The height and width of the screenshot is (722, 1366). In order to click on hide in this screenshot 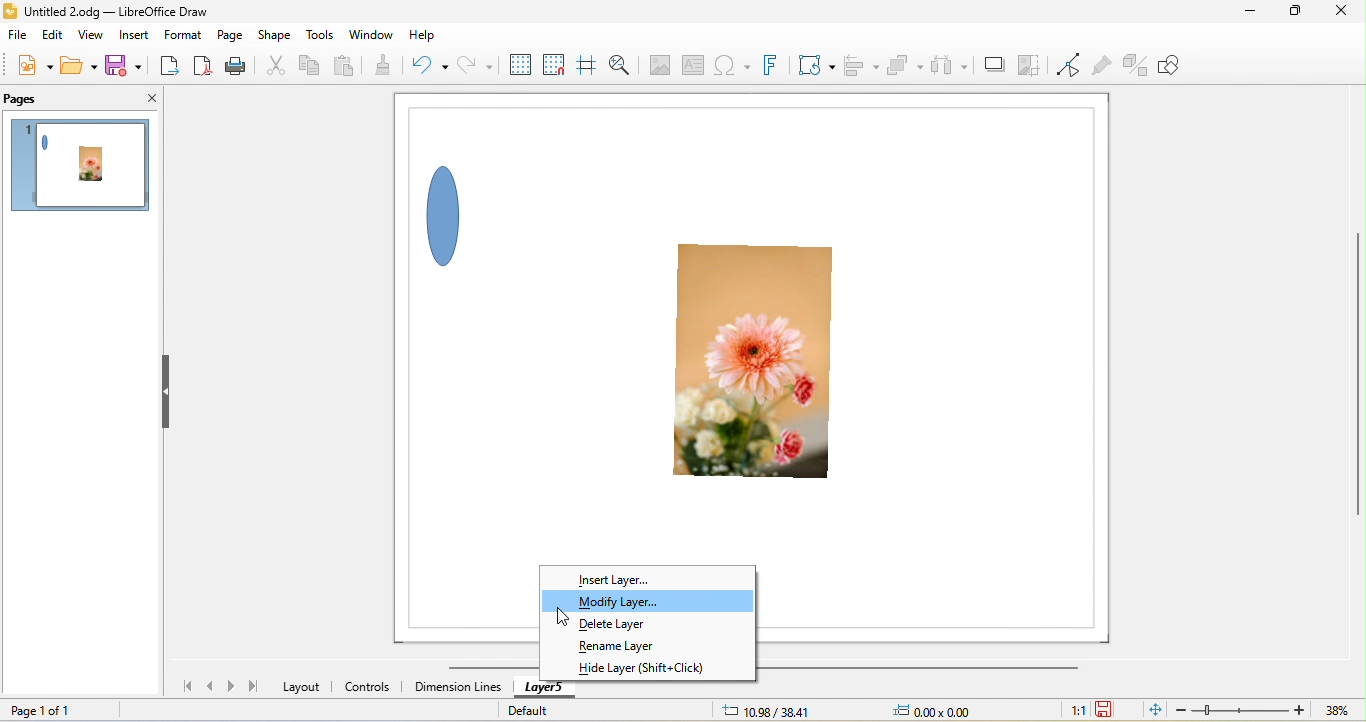, I will do `click(168, 393)`.